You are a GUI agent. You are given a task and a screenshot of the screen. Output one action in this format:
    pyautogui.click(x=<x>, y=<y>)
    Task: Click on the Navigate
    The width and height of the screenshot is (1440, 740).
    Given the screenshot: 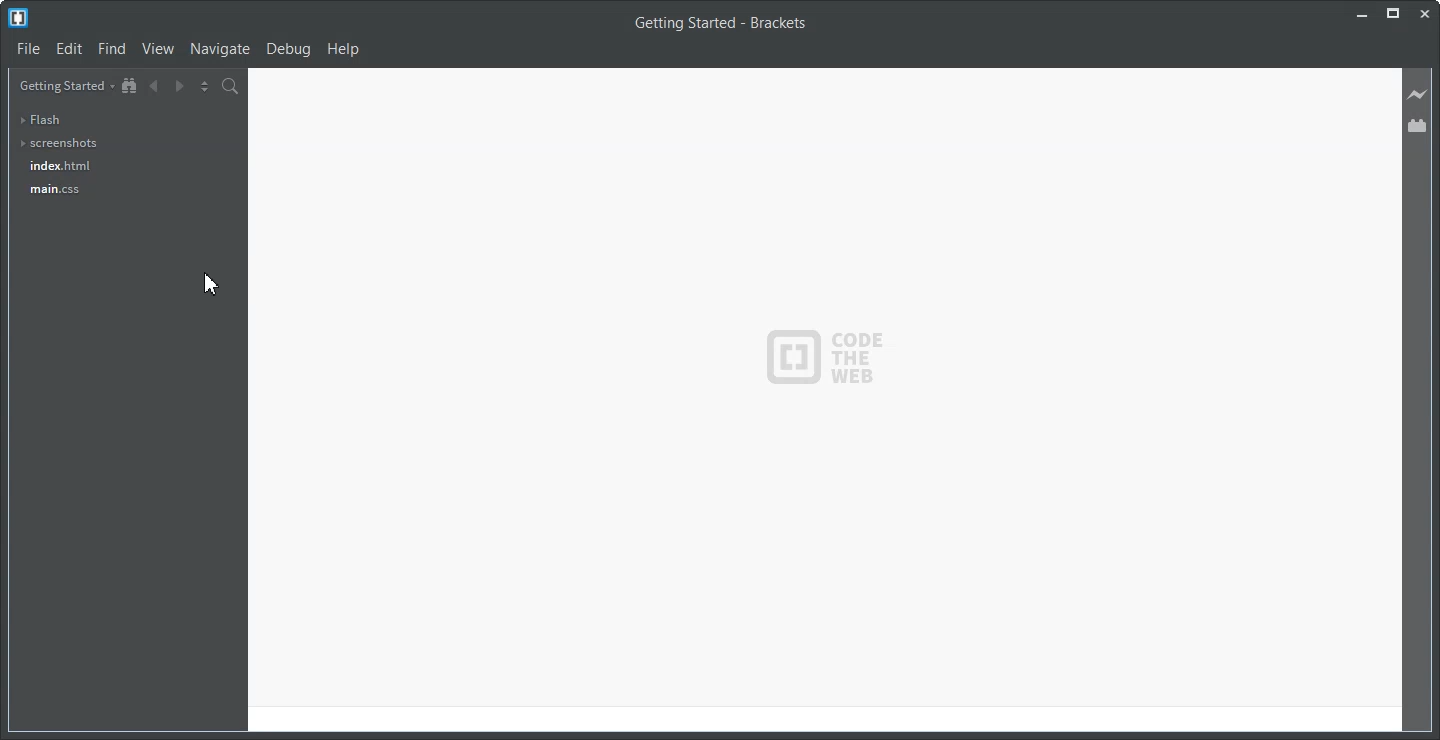 What is the action you would take?
    pyautogui.click(x=220, y=50)
    